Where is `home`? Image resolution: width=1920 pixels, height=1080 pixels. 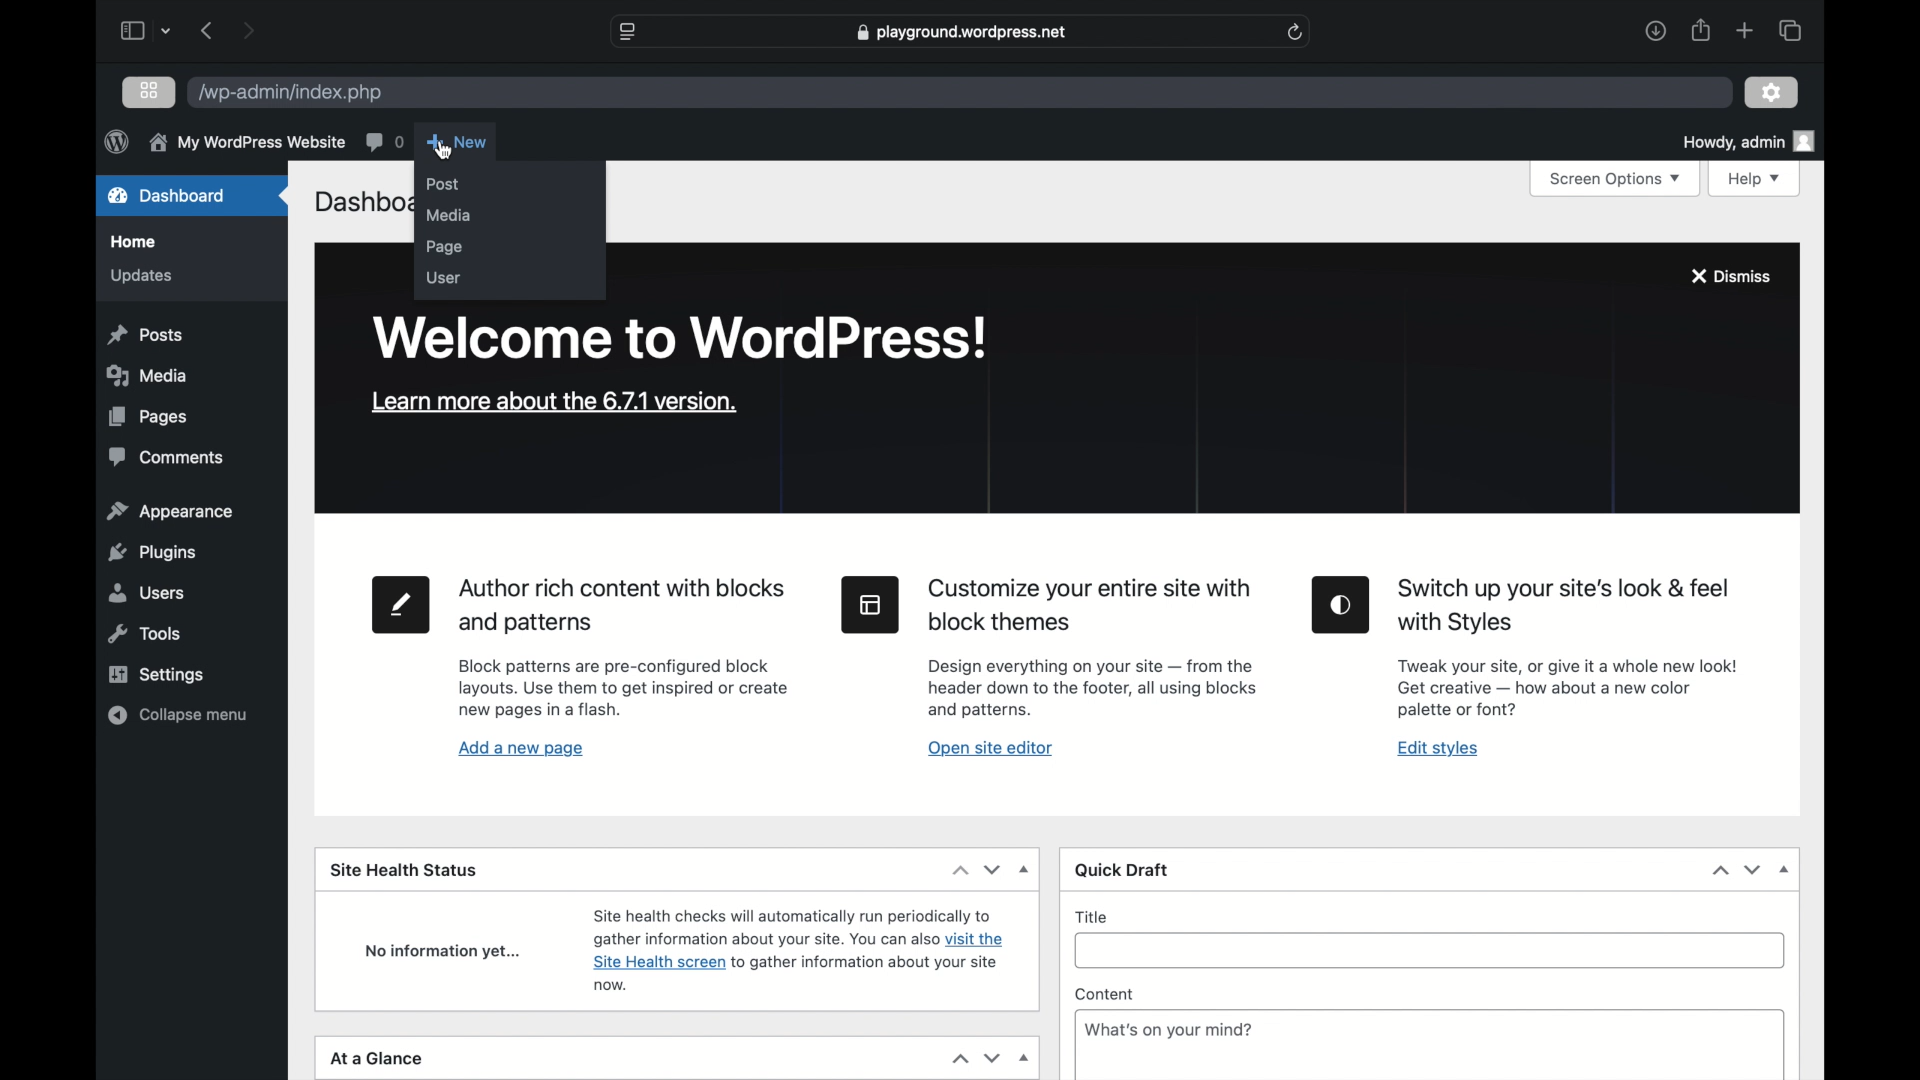 home is located at coordinates (136, 242).